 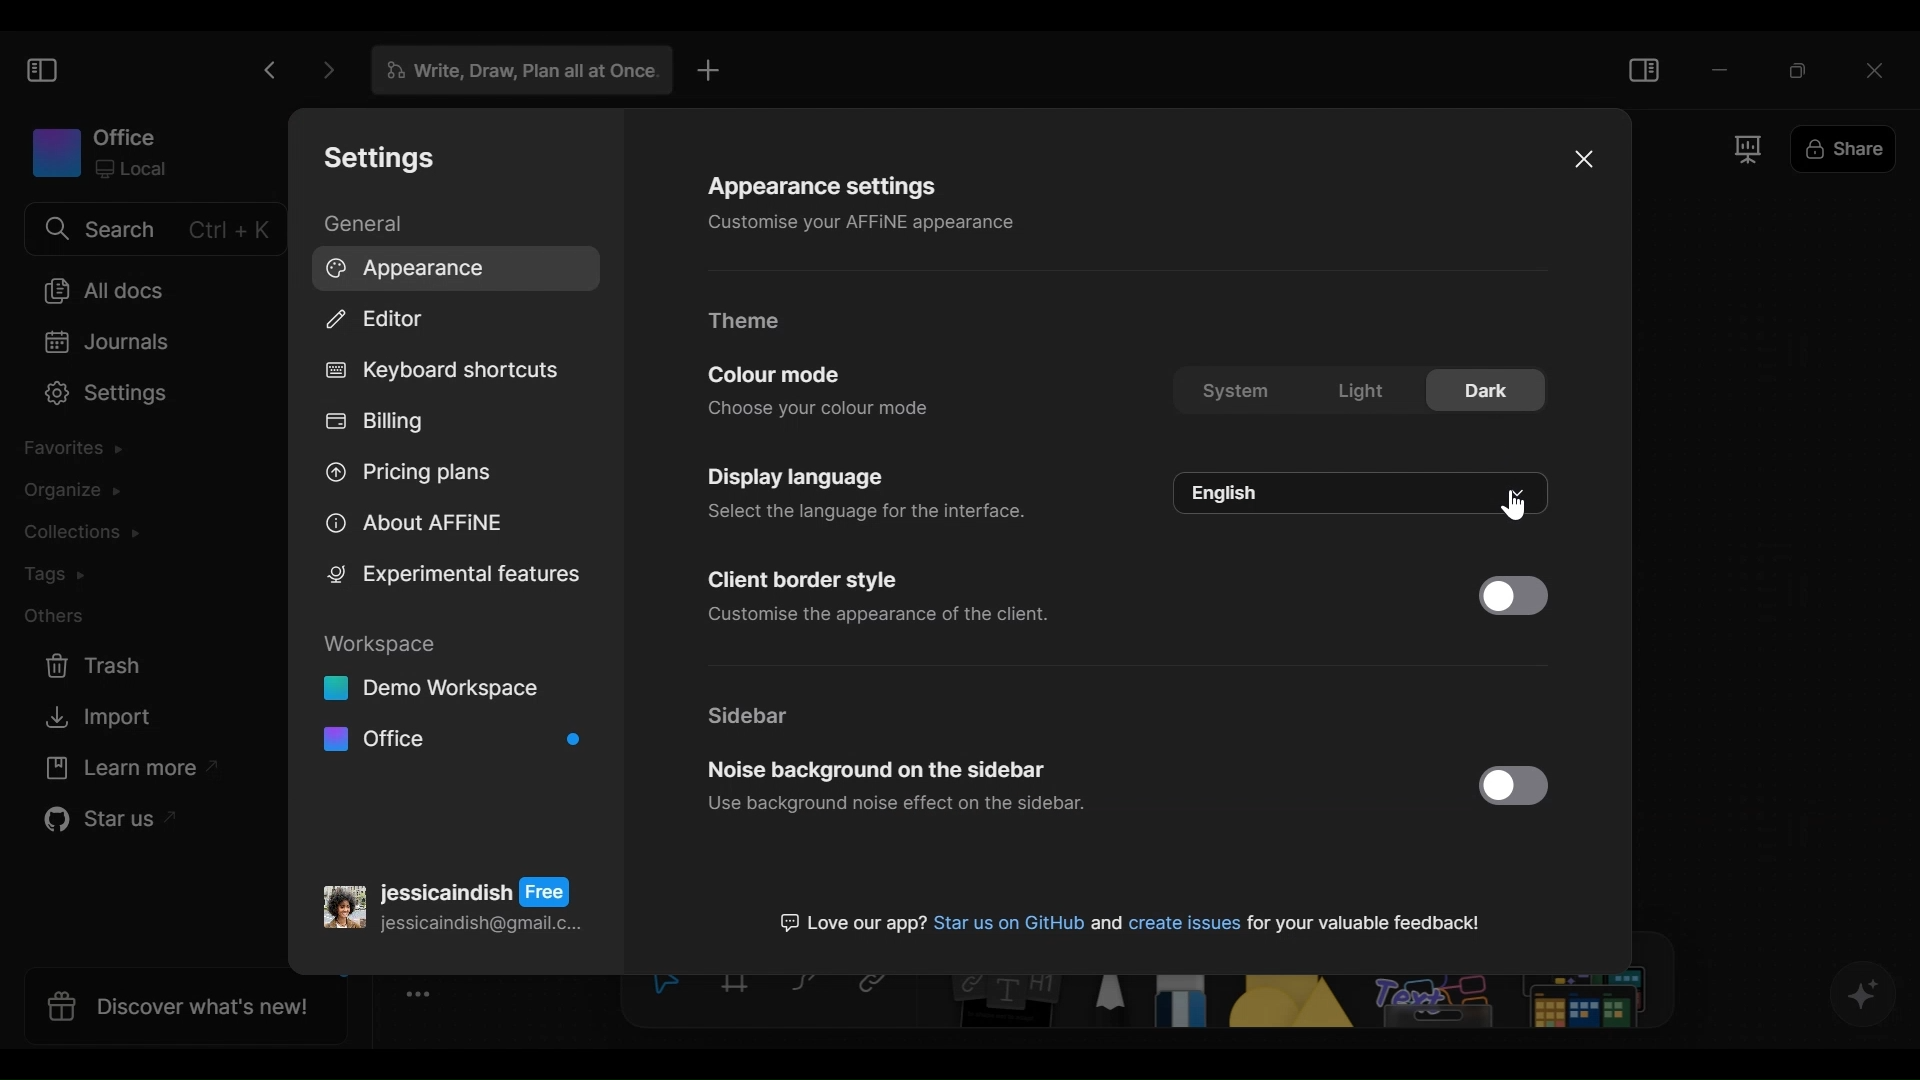 What do you see at coordinates (1185, 1004) in the screenshot?
I see `Eraser` at bounding box center [1185, 1004].